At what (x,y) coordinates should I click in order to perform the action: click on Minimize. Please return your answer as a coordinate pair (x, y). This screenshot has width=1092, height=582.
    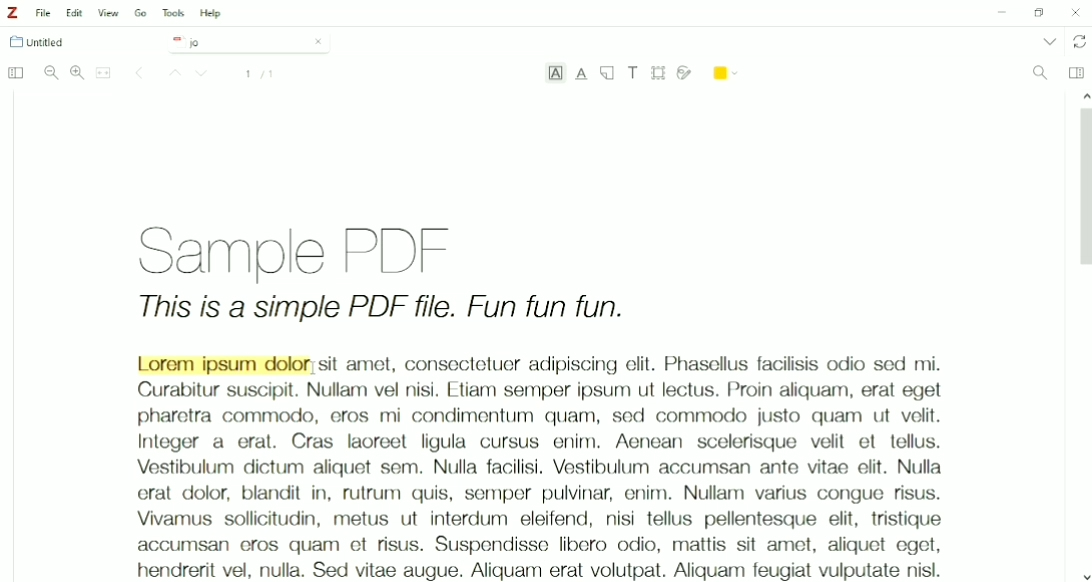
    Looking at the image, I should click on (999, 14).